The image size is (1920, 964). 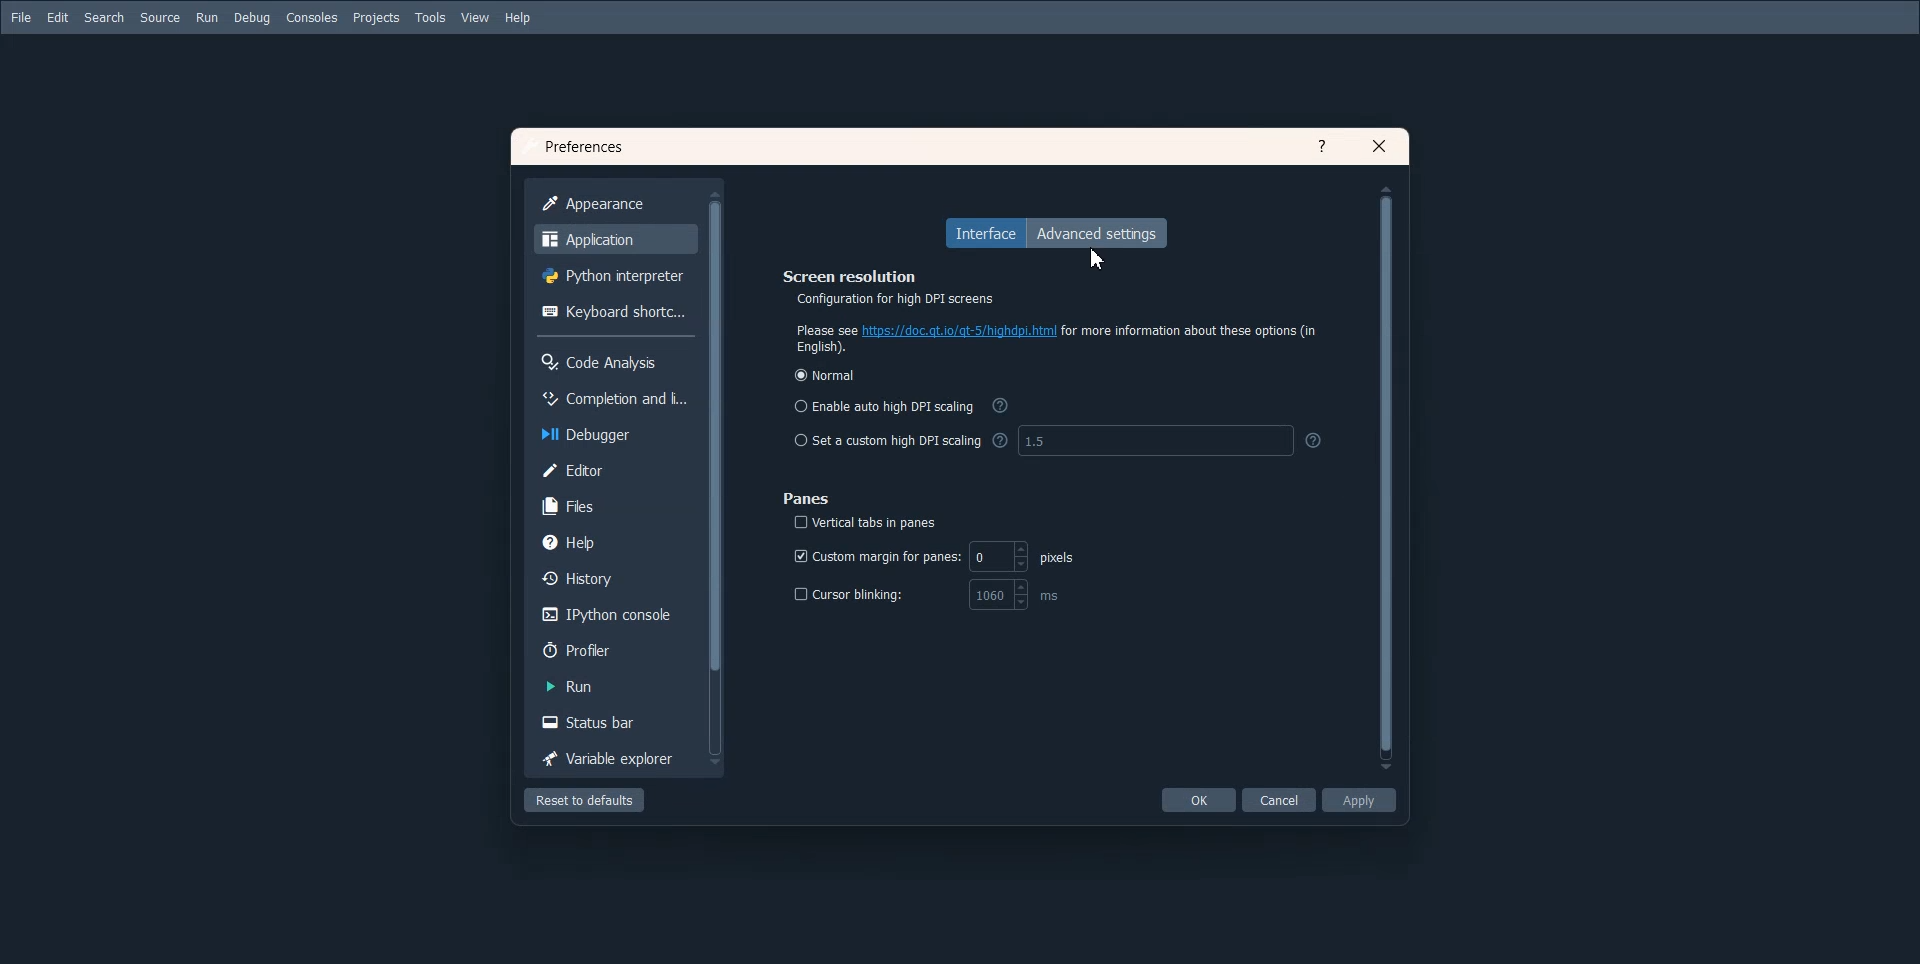 I want to click on Interface, so click(x=985, y=233).